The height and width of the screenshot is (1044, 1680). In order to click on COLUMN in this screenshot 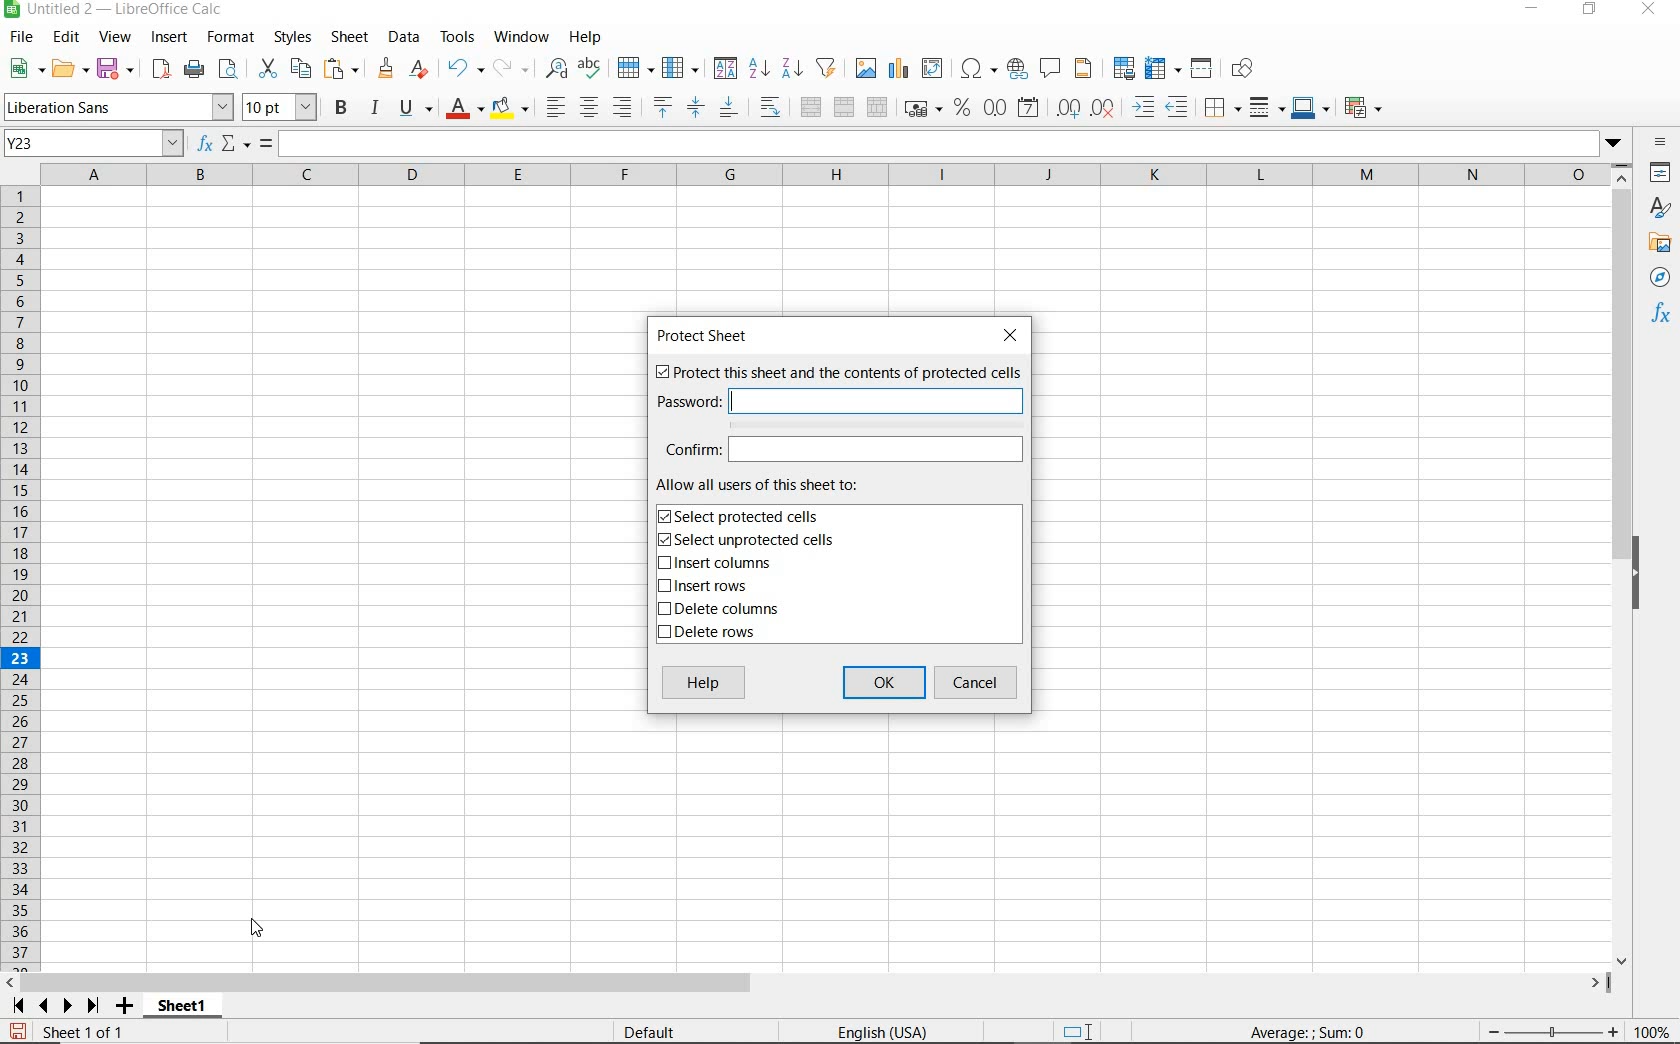, I will do `click(683, 69)`.